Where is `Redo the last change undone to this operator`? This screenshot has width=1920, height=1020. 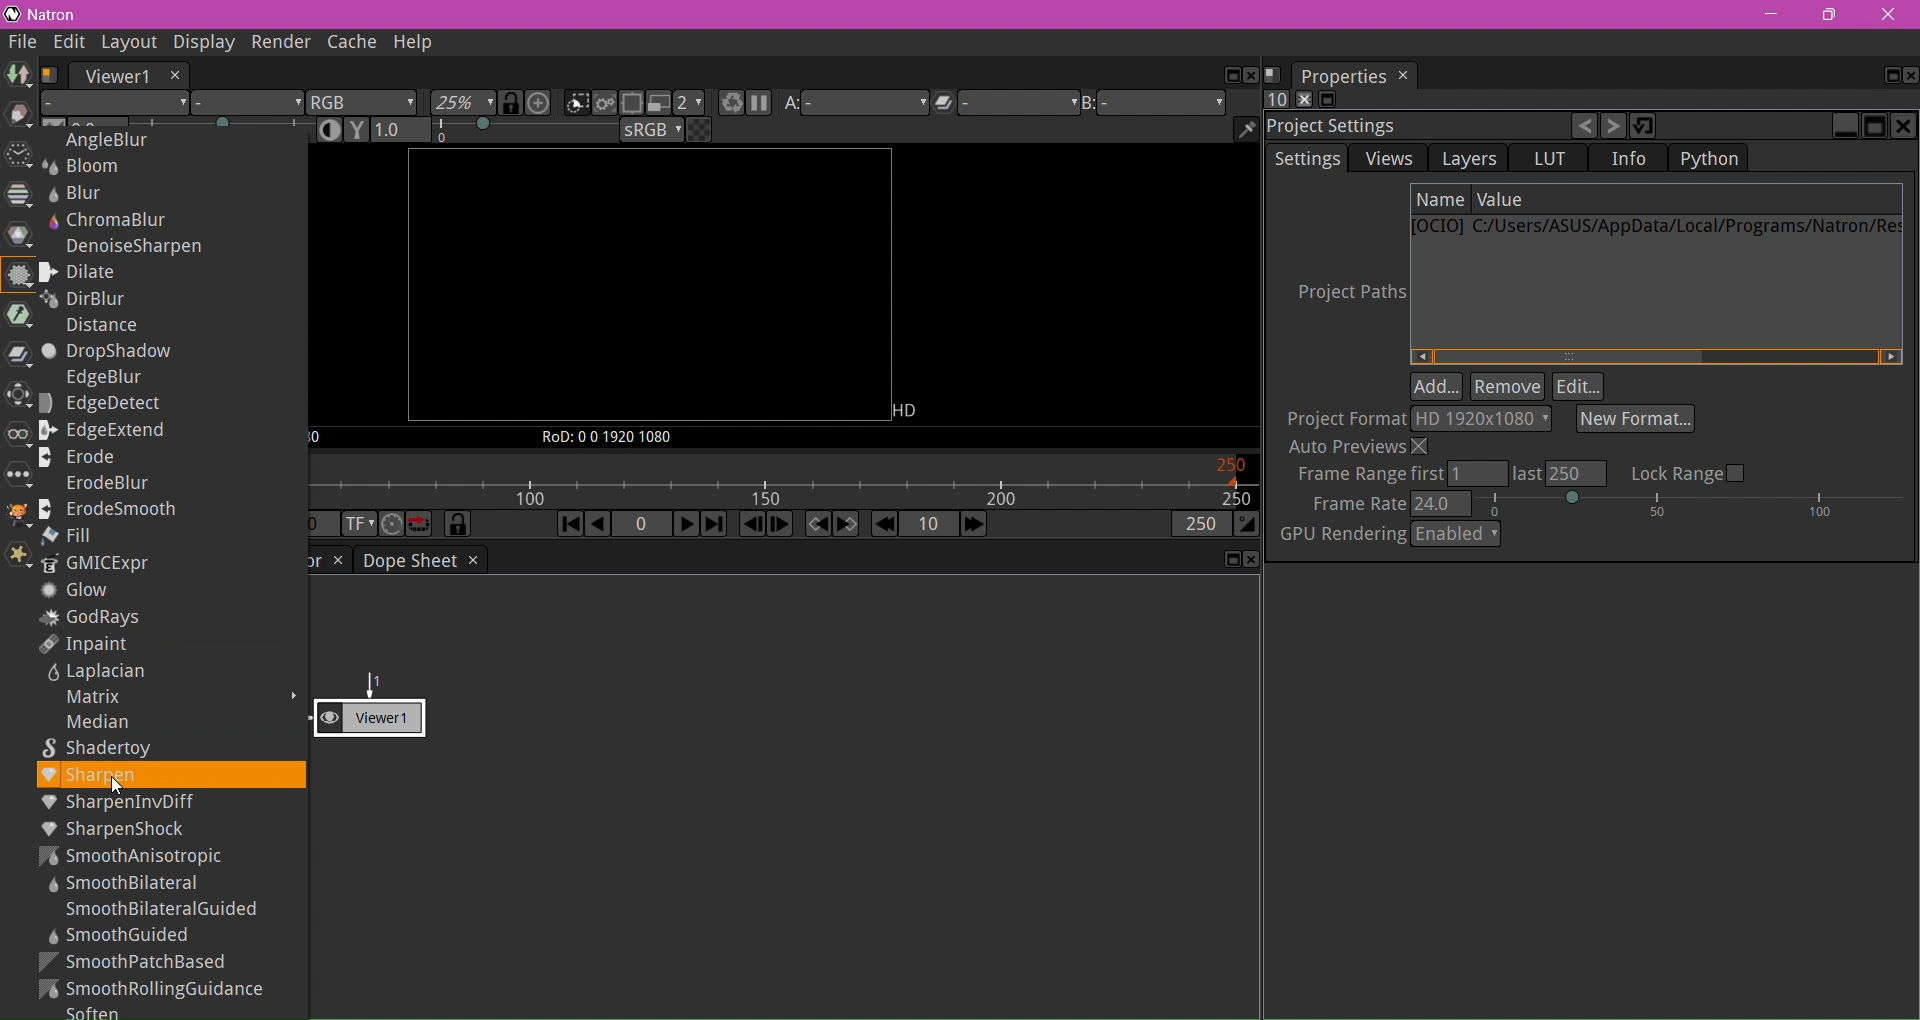
Redo the last change undone to this operator is located at coordinates (1615, 127).